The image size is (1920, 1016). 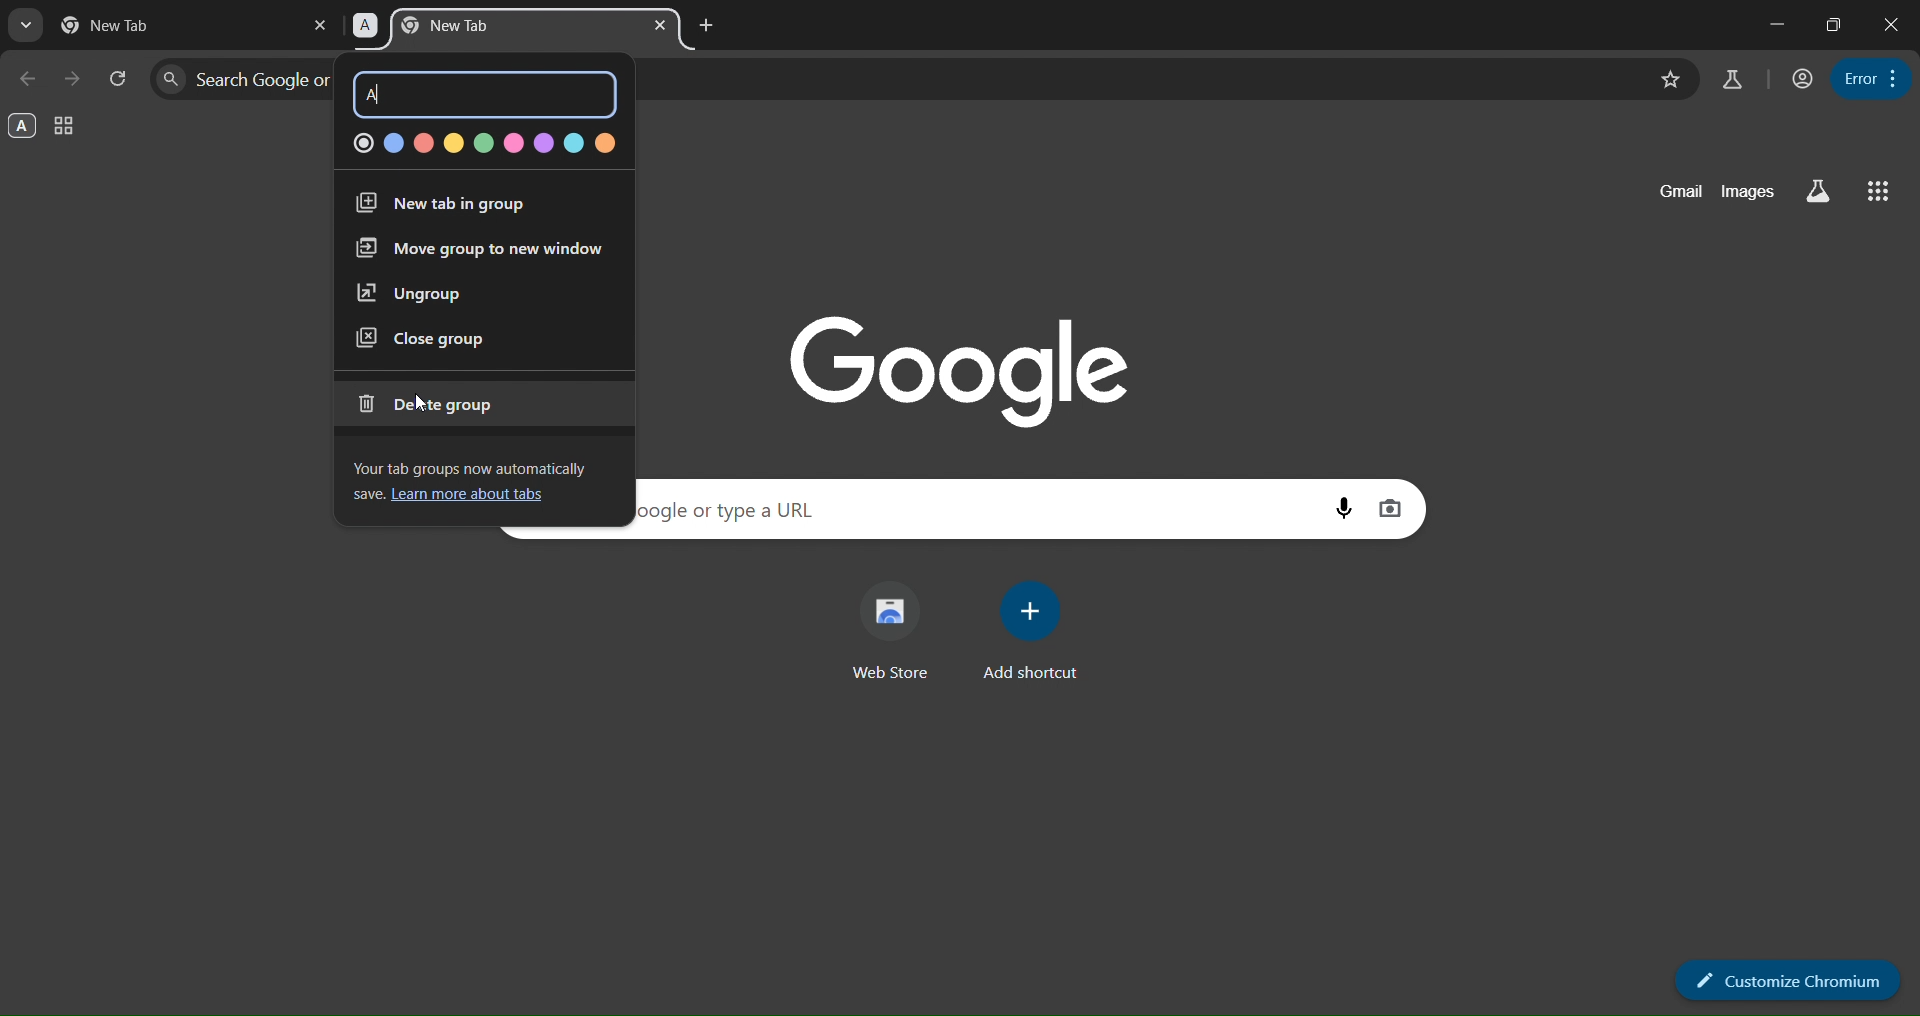 What do you see at coordinates (480, 142) in the screenshot?
I see `color panel` at bounding box center [480, 142].